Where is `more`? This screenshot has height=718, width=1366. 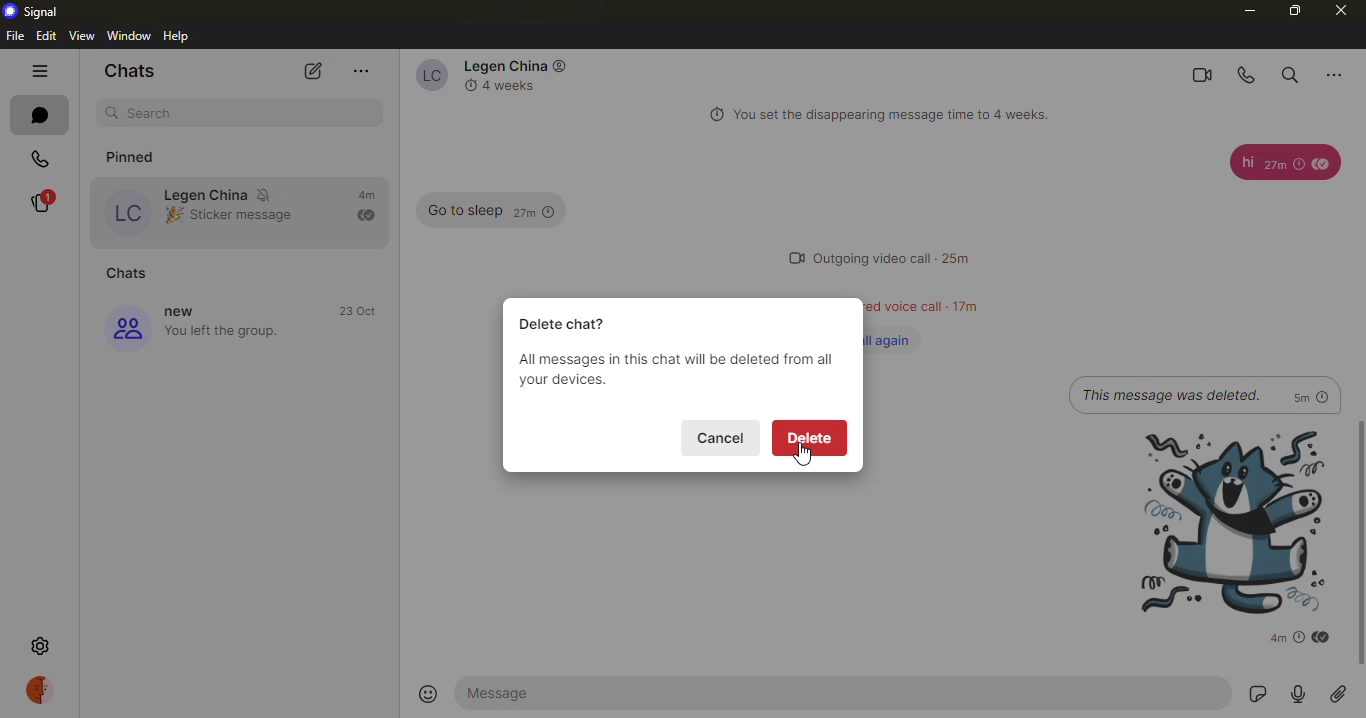 more is located at coordinates (1341, 71).